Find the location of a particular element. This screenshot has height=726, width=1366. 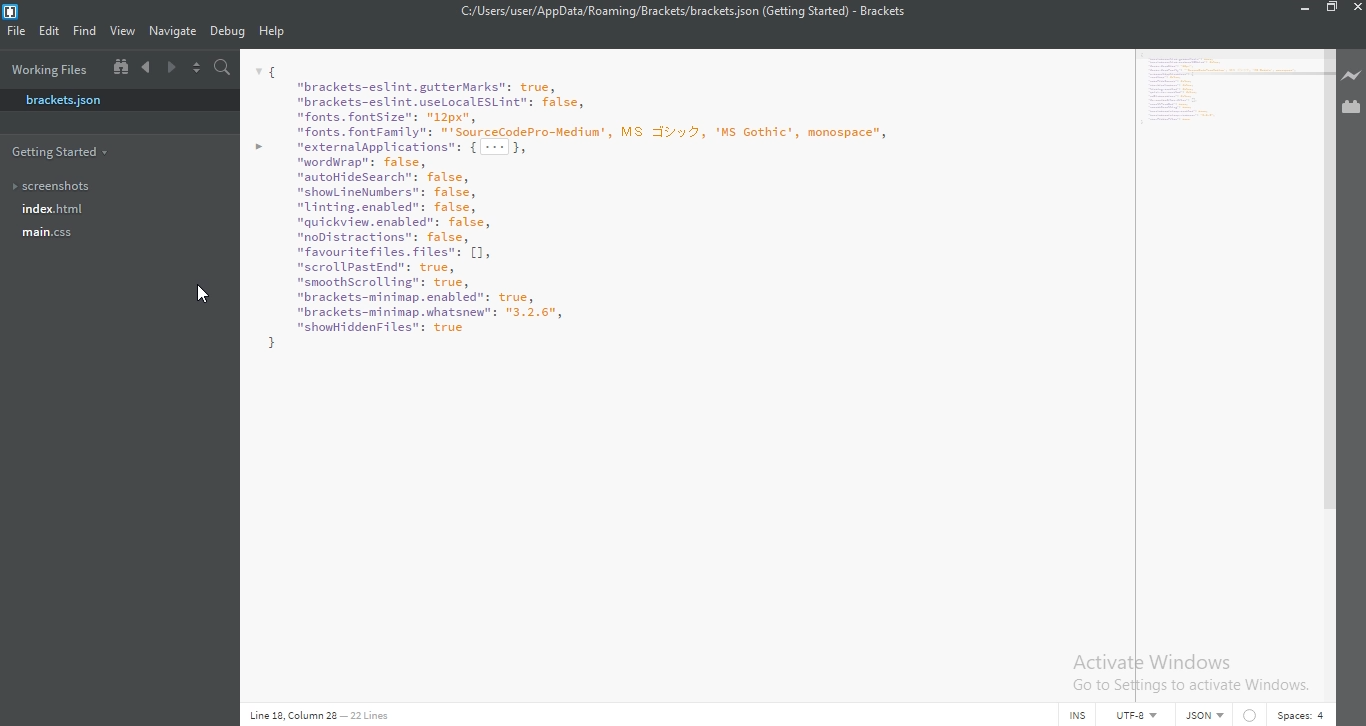

Live preview is located at coordinates (1353, 77).